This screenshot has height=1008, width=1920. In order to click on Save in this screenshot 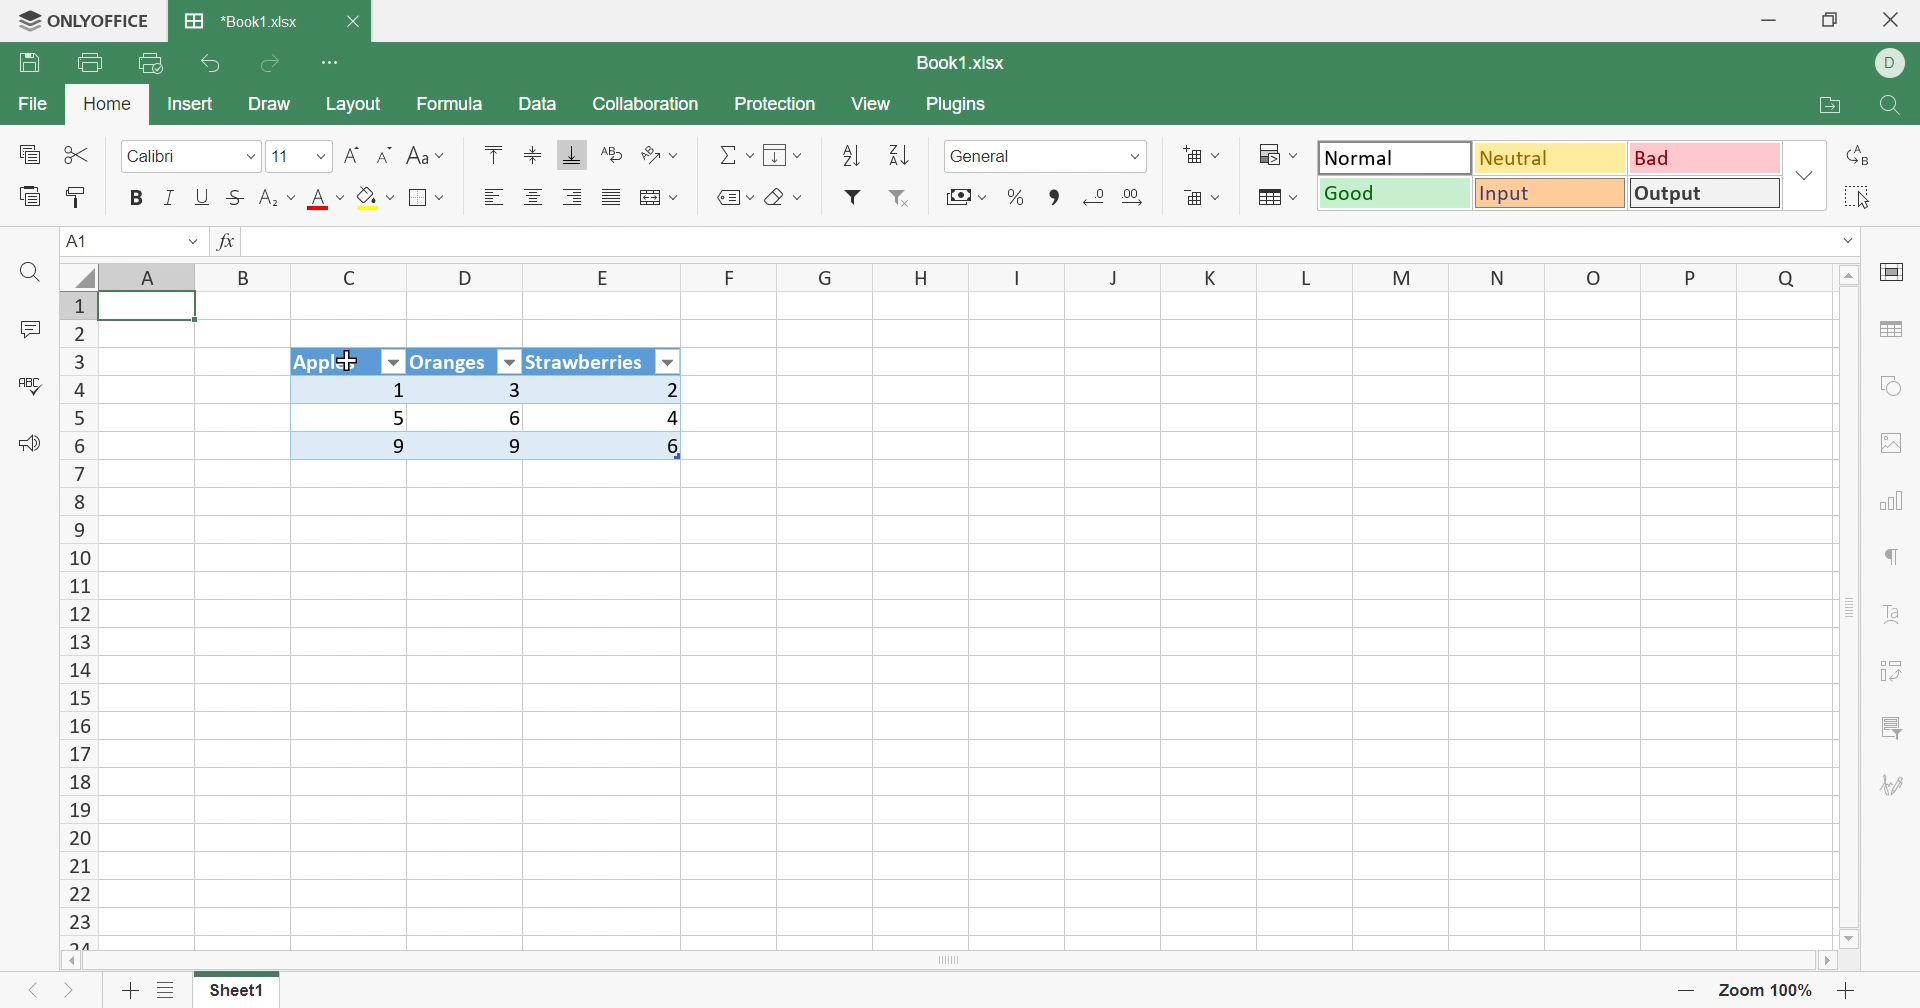, I will do `click(33, 63)`.